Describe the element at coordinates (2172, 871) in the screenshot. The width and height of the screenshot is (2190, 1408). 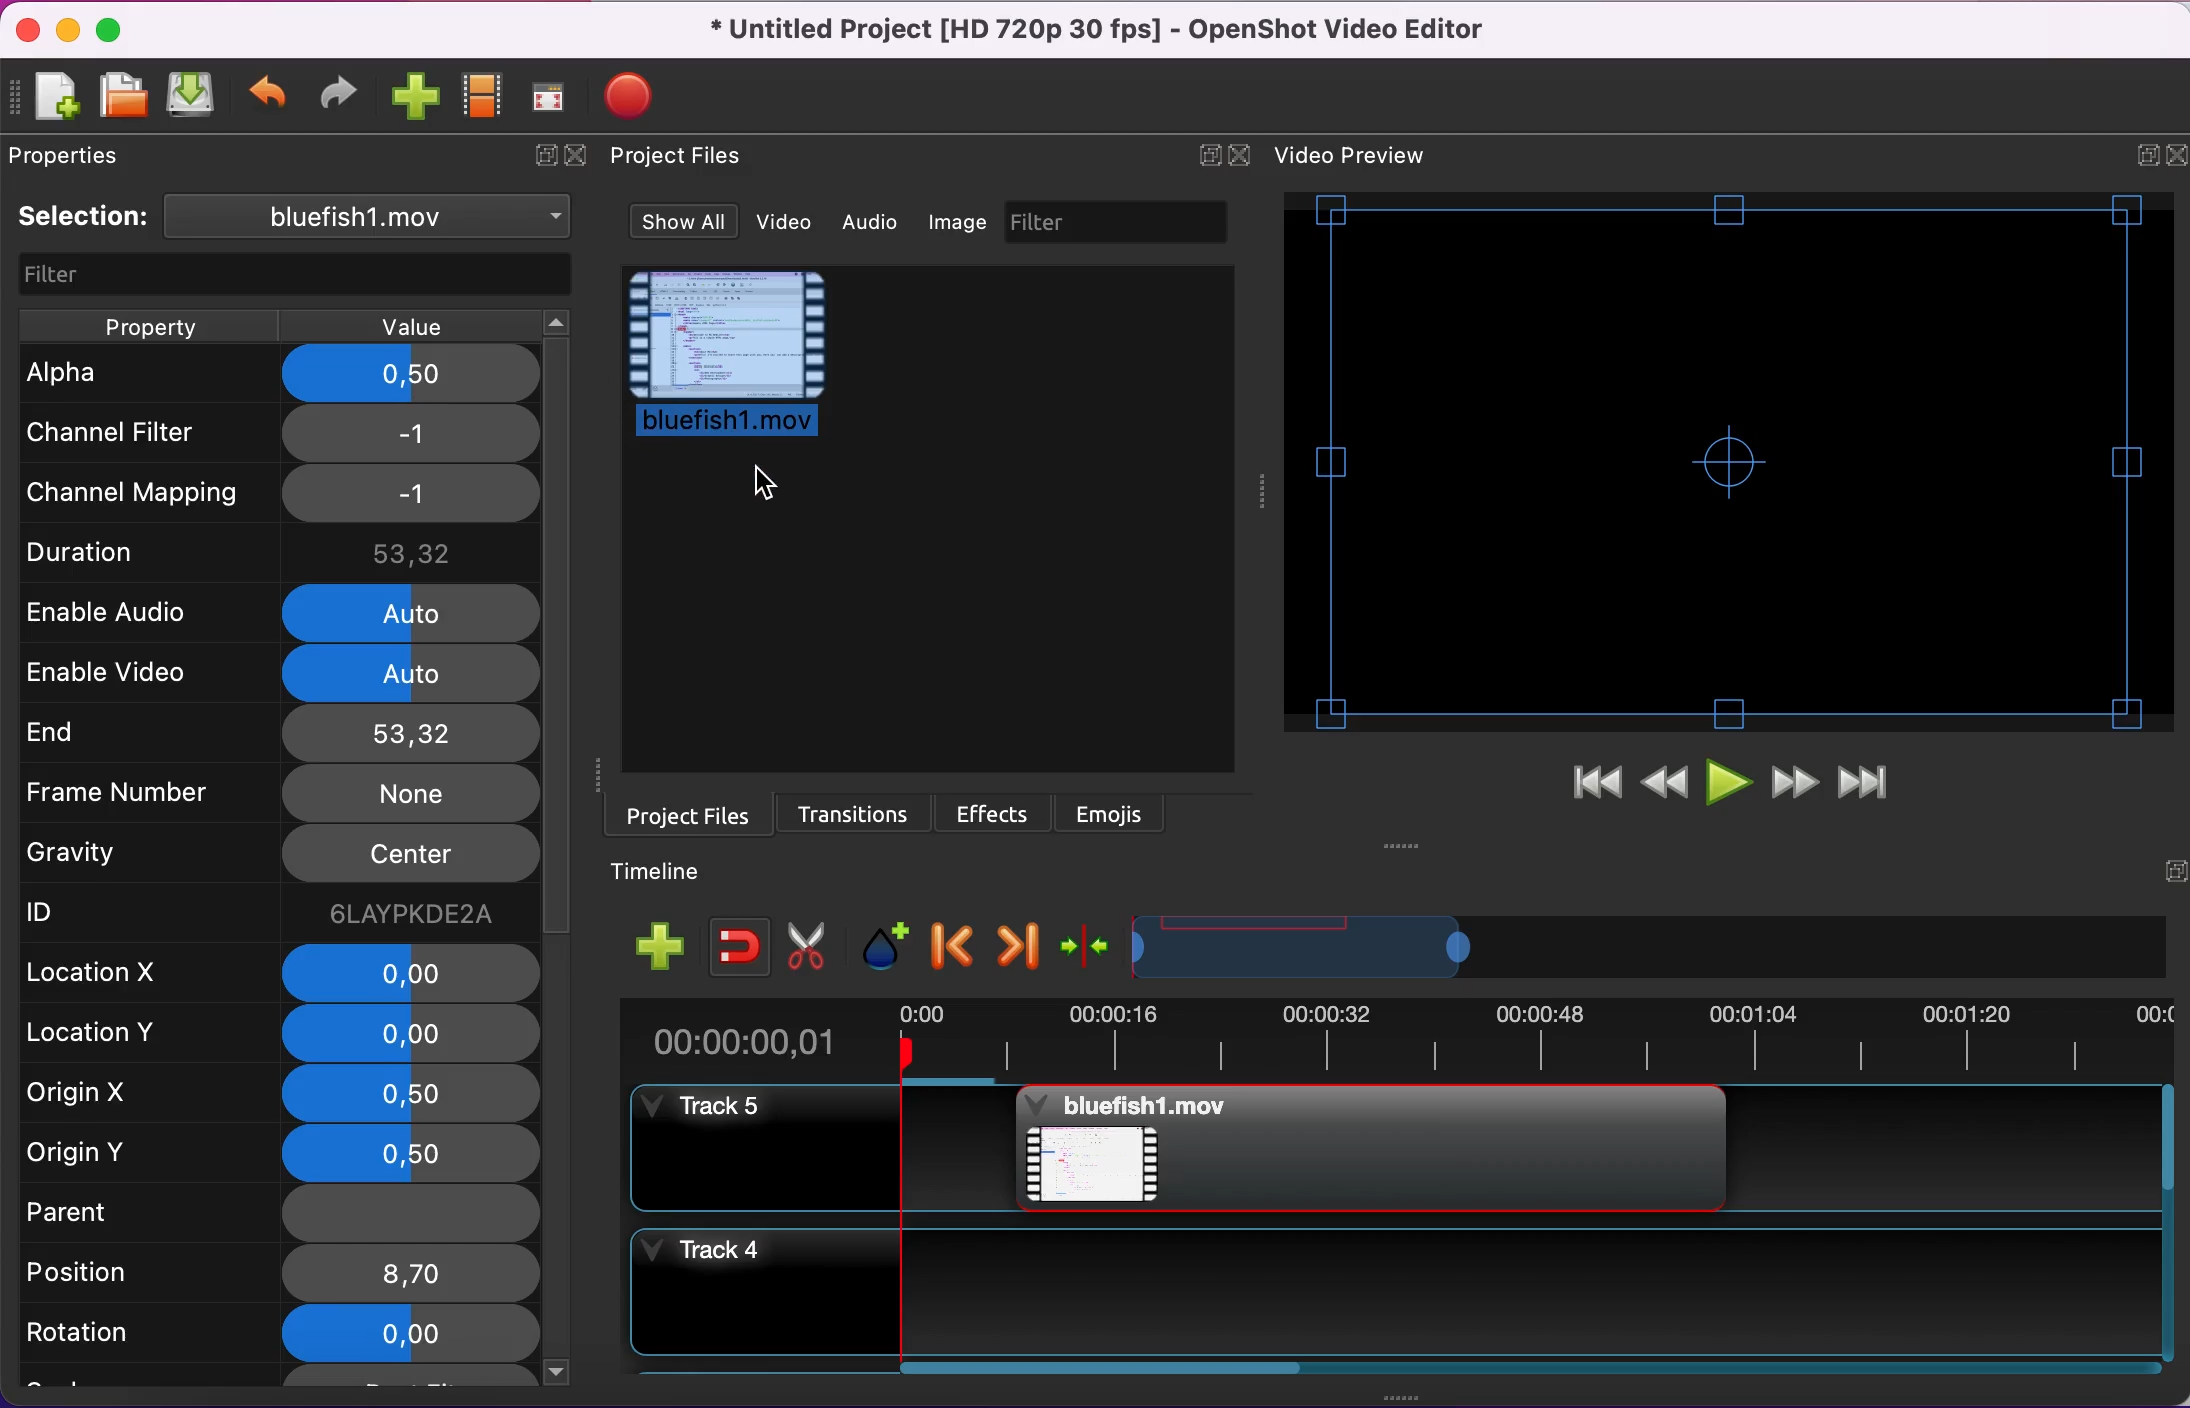
I see `expand/hide` at that location.